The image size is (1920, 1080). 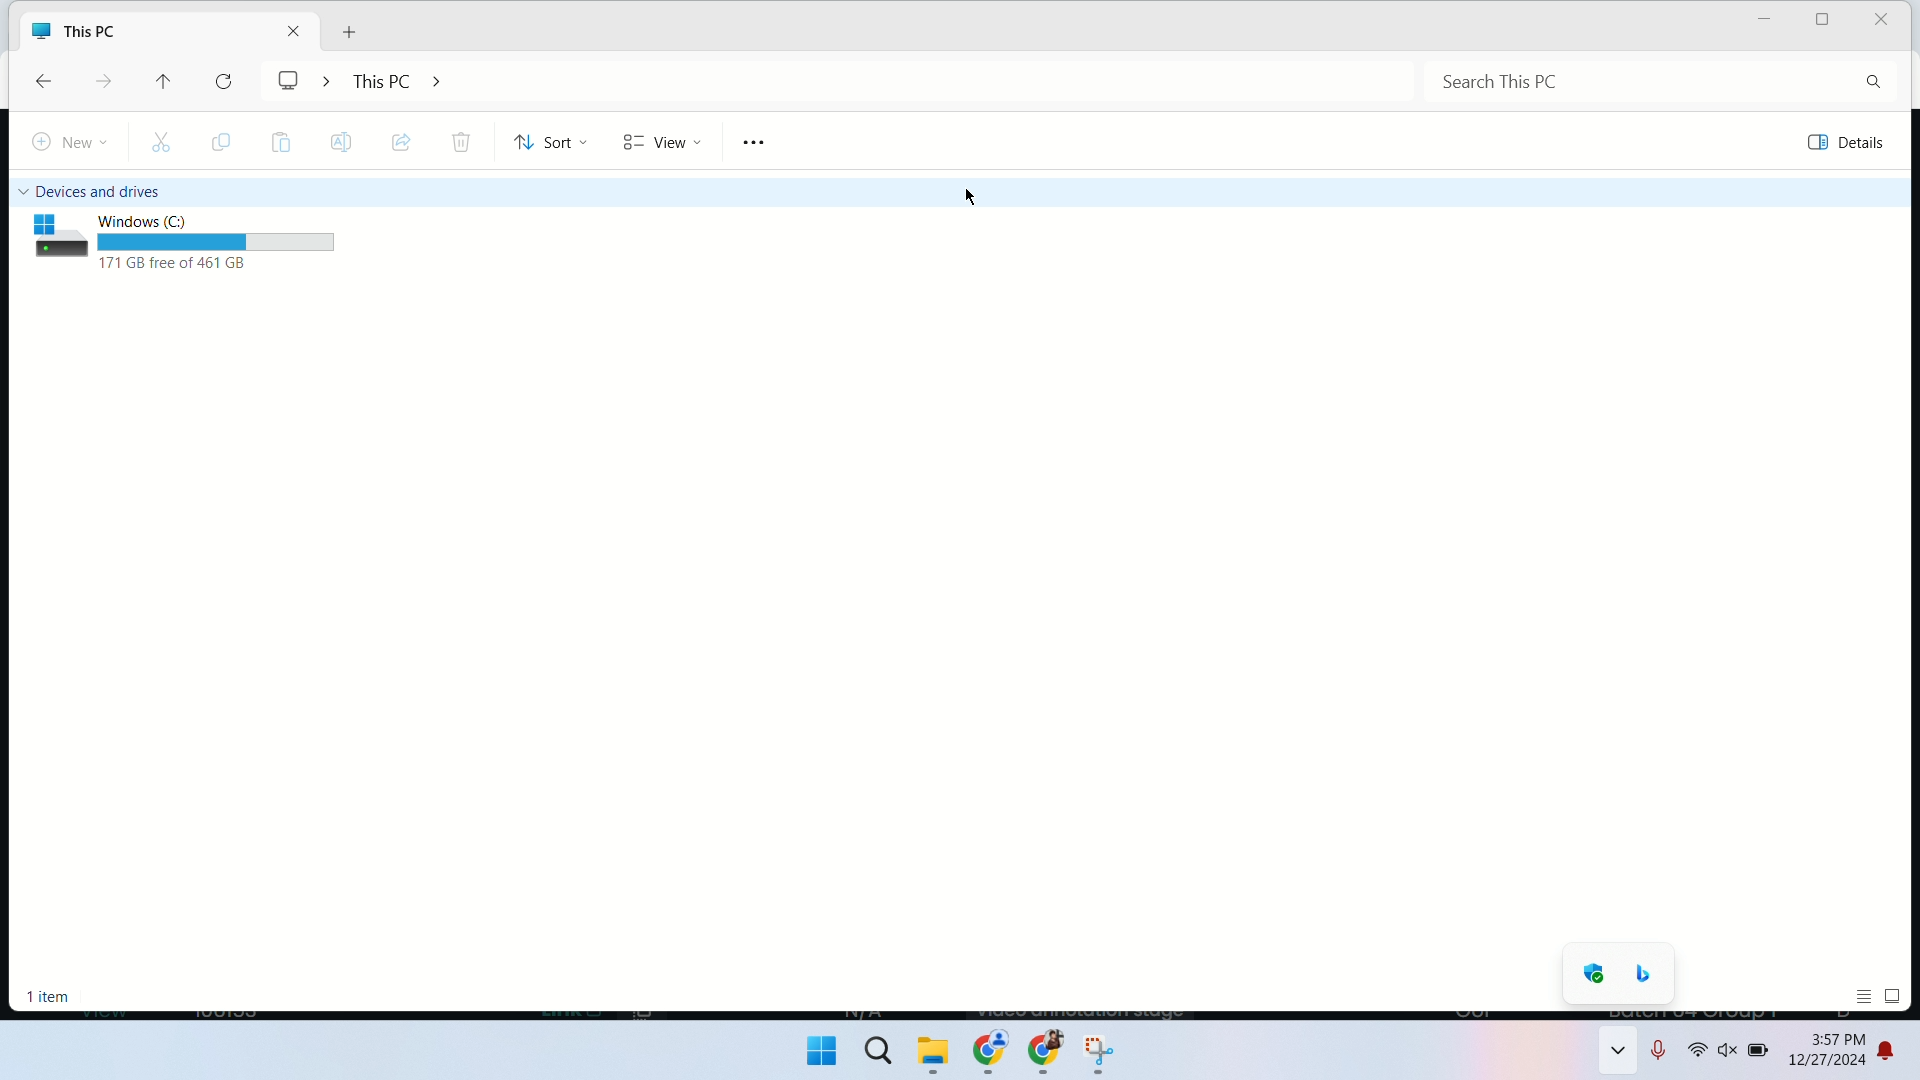 I want to click on battery, so click(x=1760, y=1057).